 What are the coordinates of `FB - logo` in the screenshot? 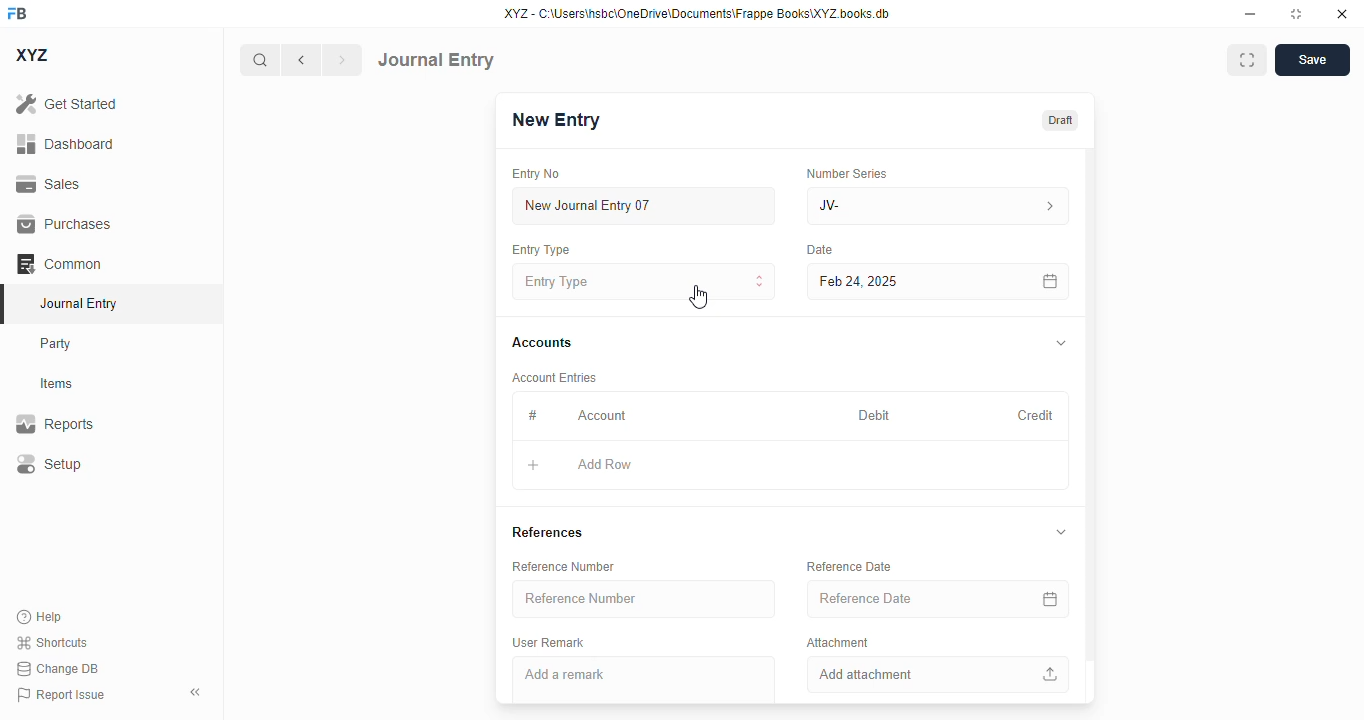 It's located at (17, 13).